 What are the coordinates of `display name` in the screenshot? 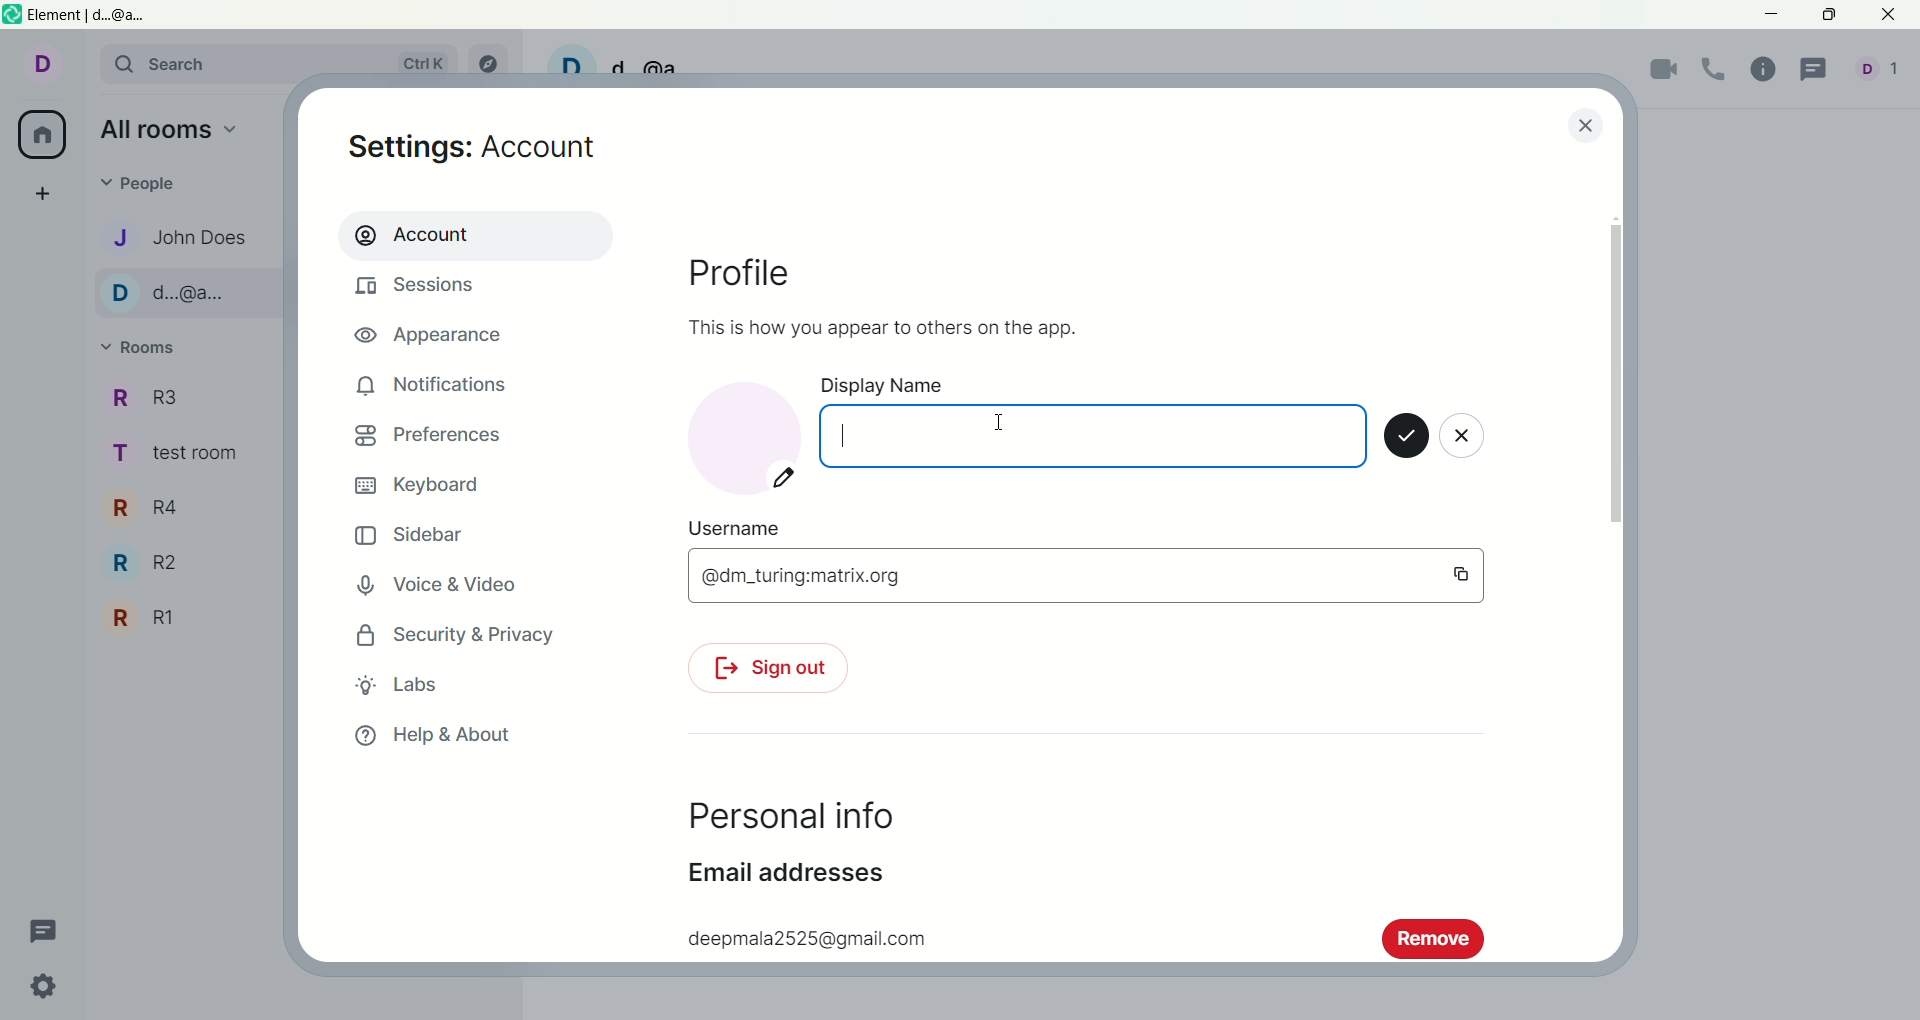 It's located at (1091, 425).